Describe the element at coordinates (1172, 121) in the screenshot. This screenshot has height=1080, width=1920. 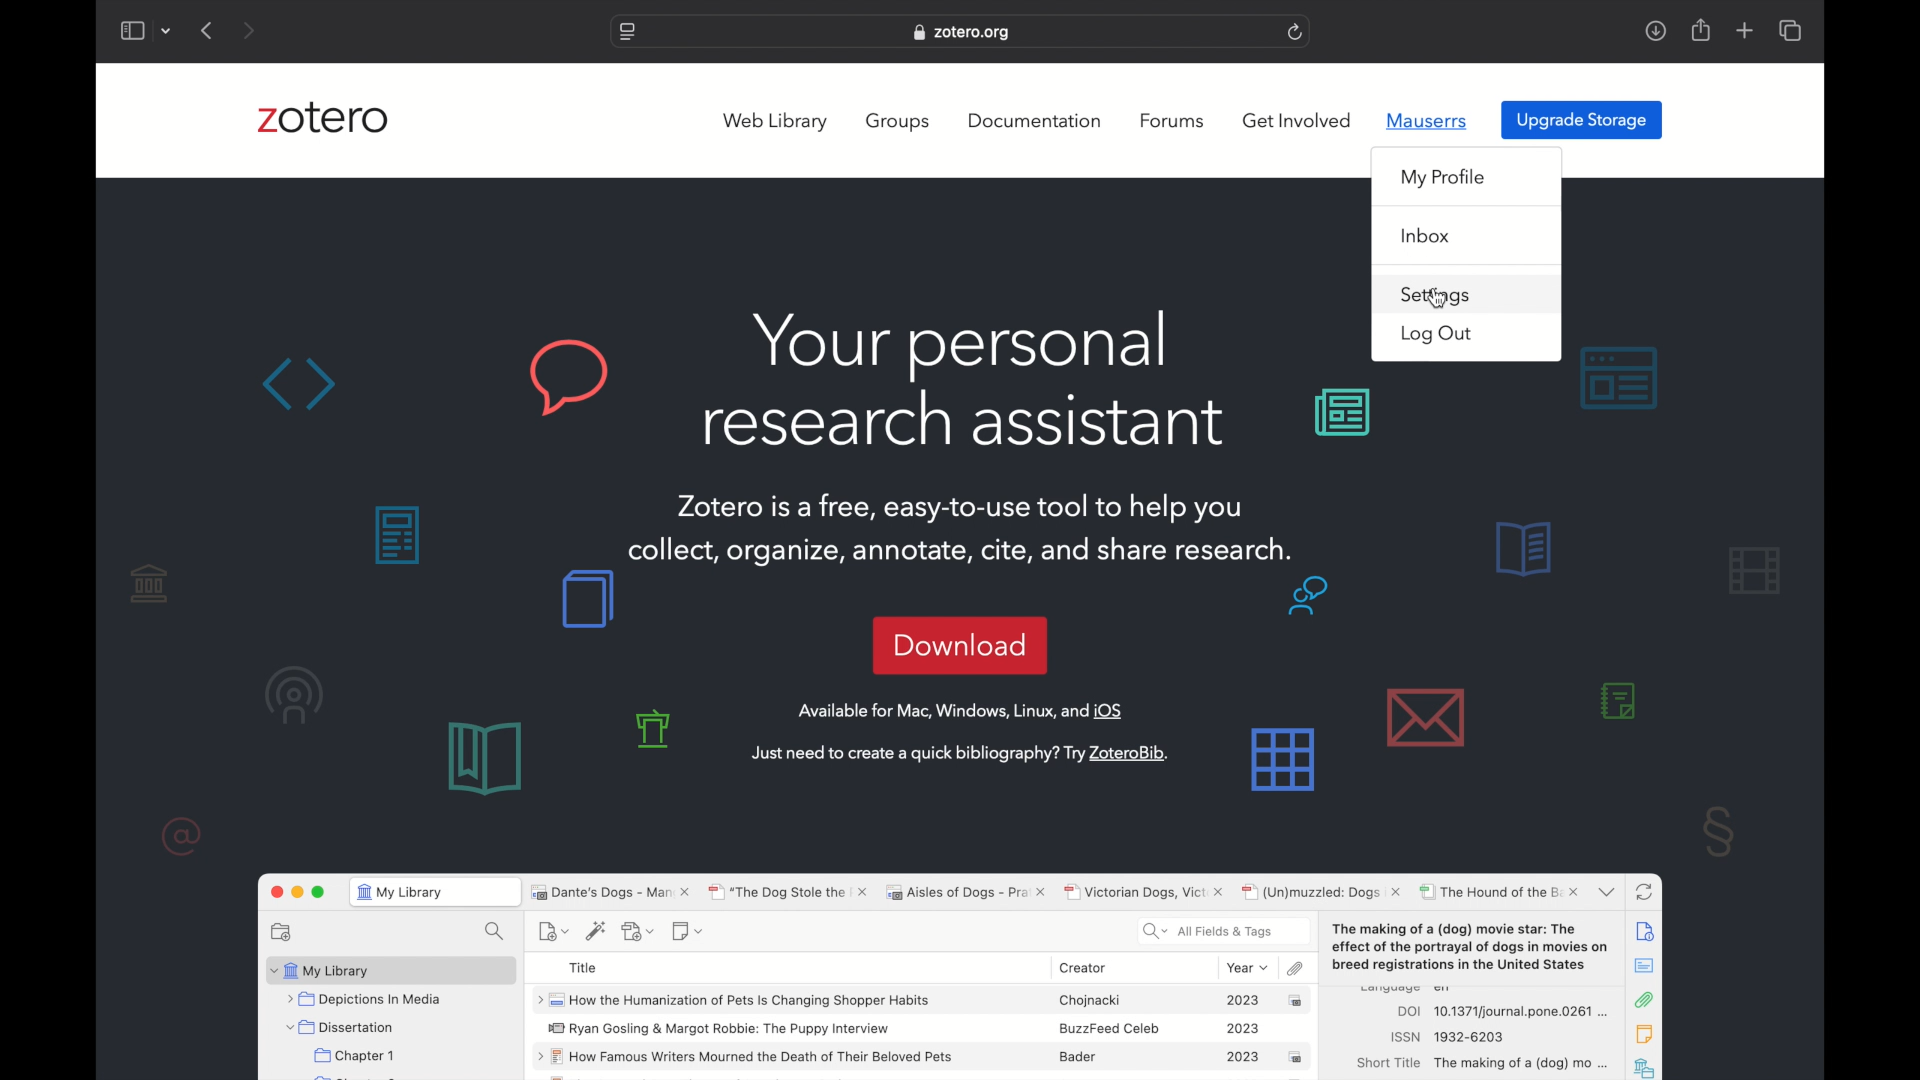
I see `forums` at that location.